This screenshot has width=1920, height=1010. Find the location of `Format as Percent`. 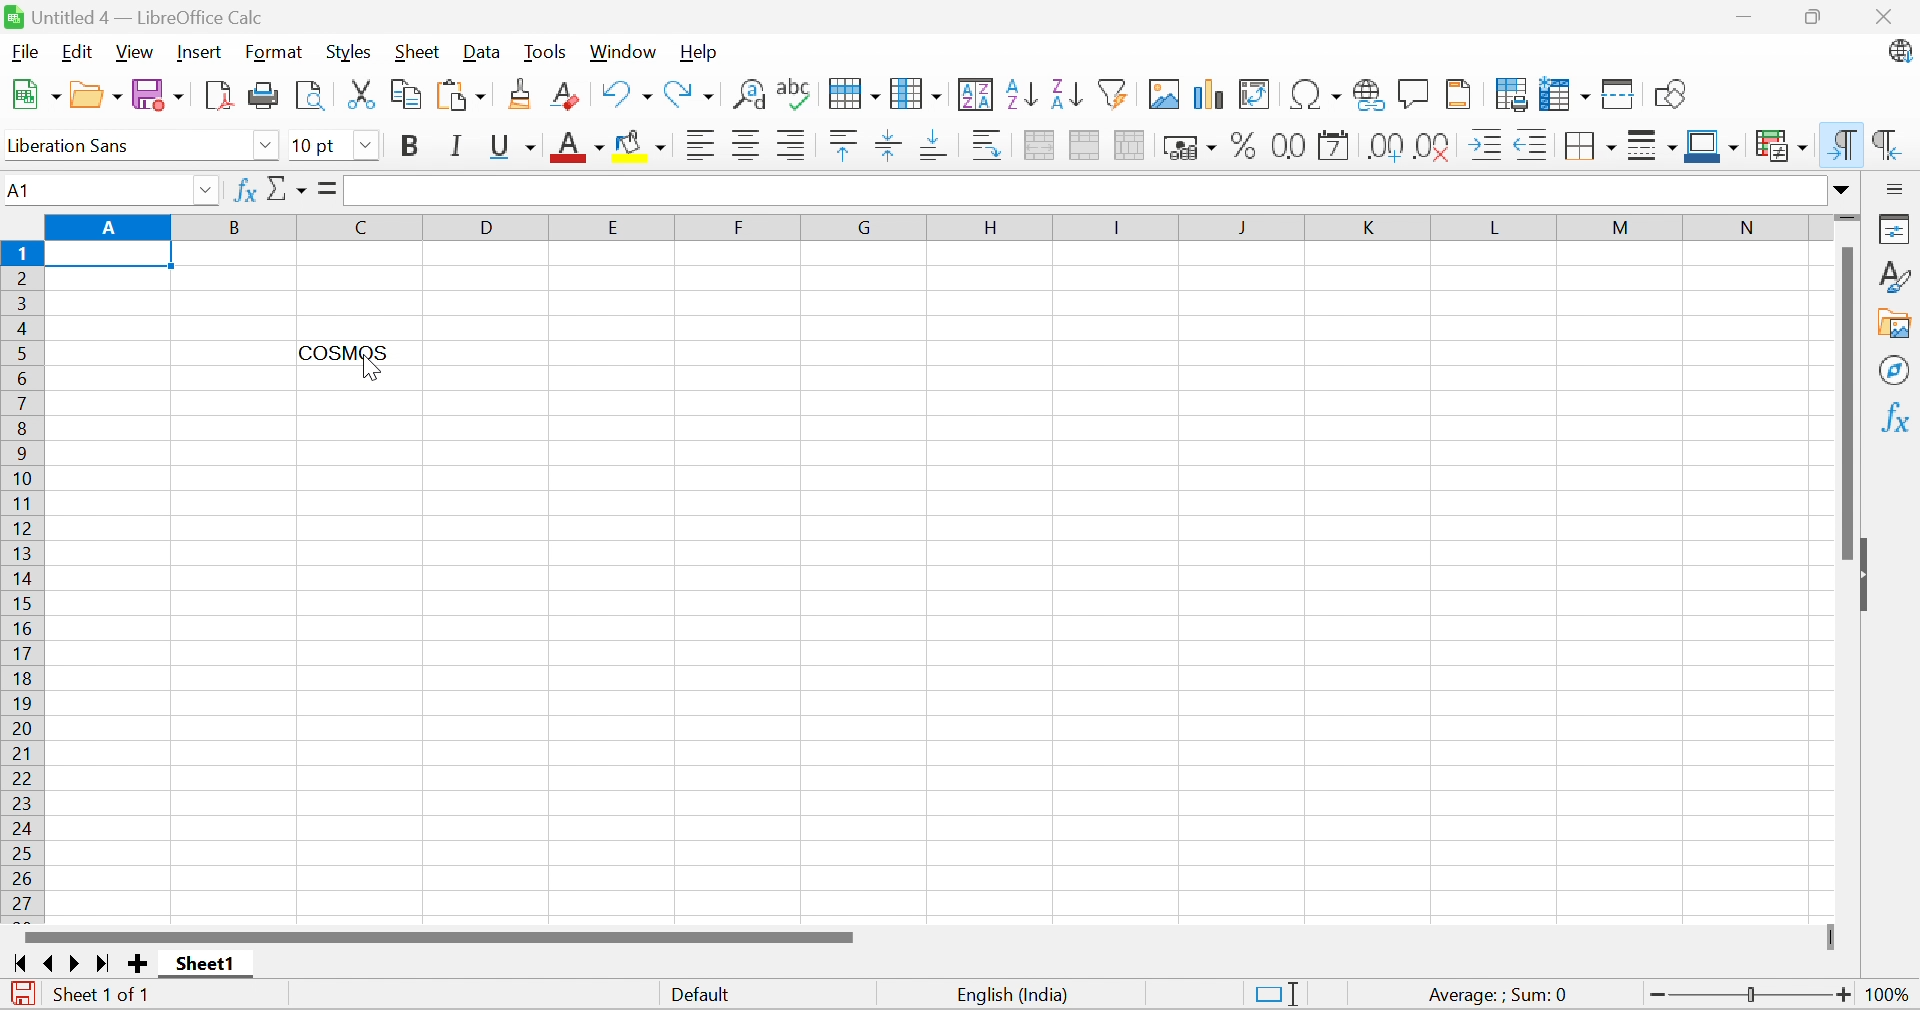

Format as Percent is located at coordinates (1241, 146).